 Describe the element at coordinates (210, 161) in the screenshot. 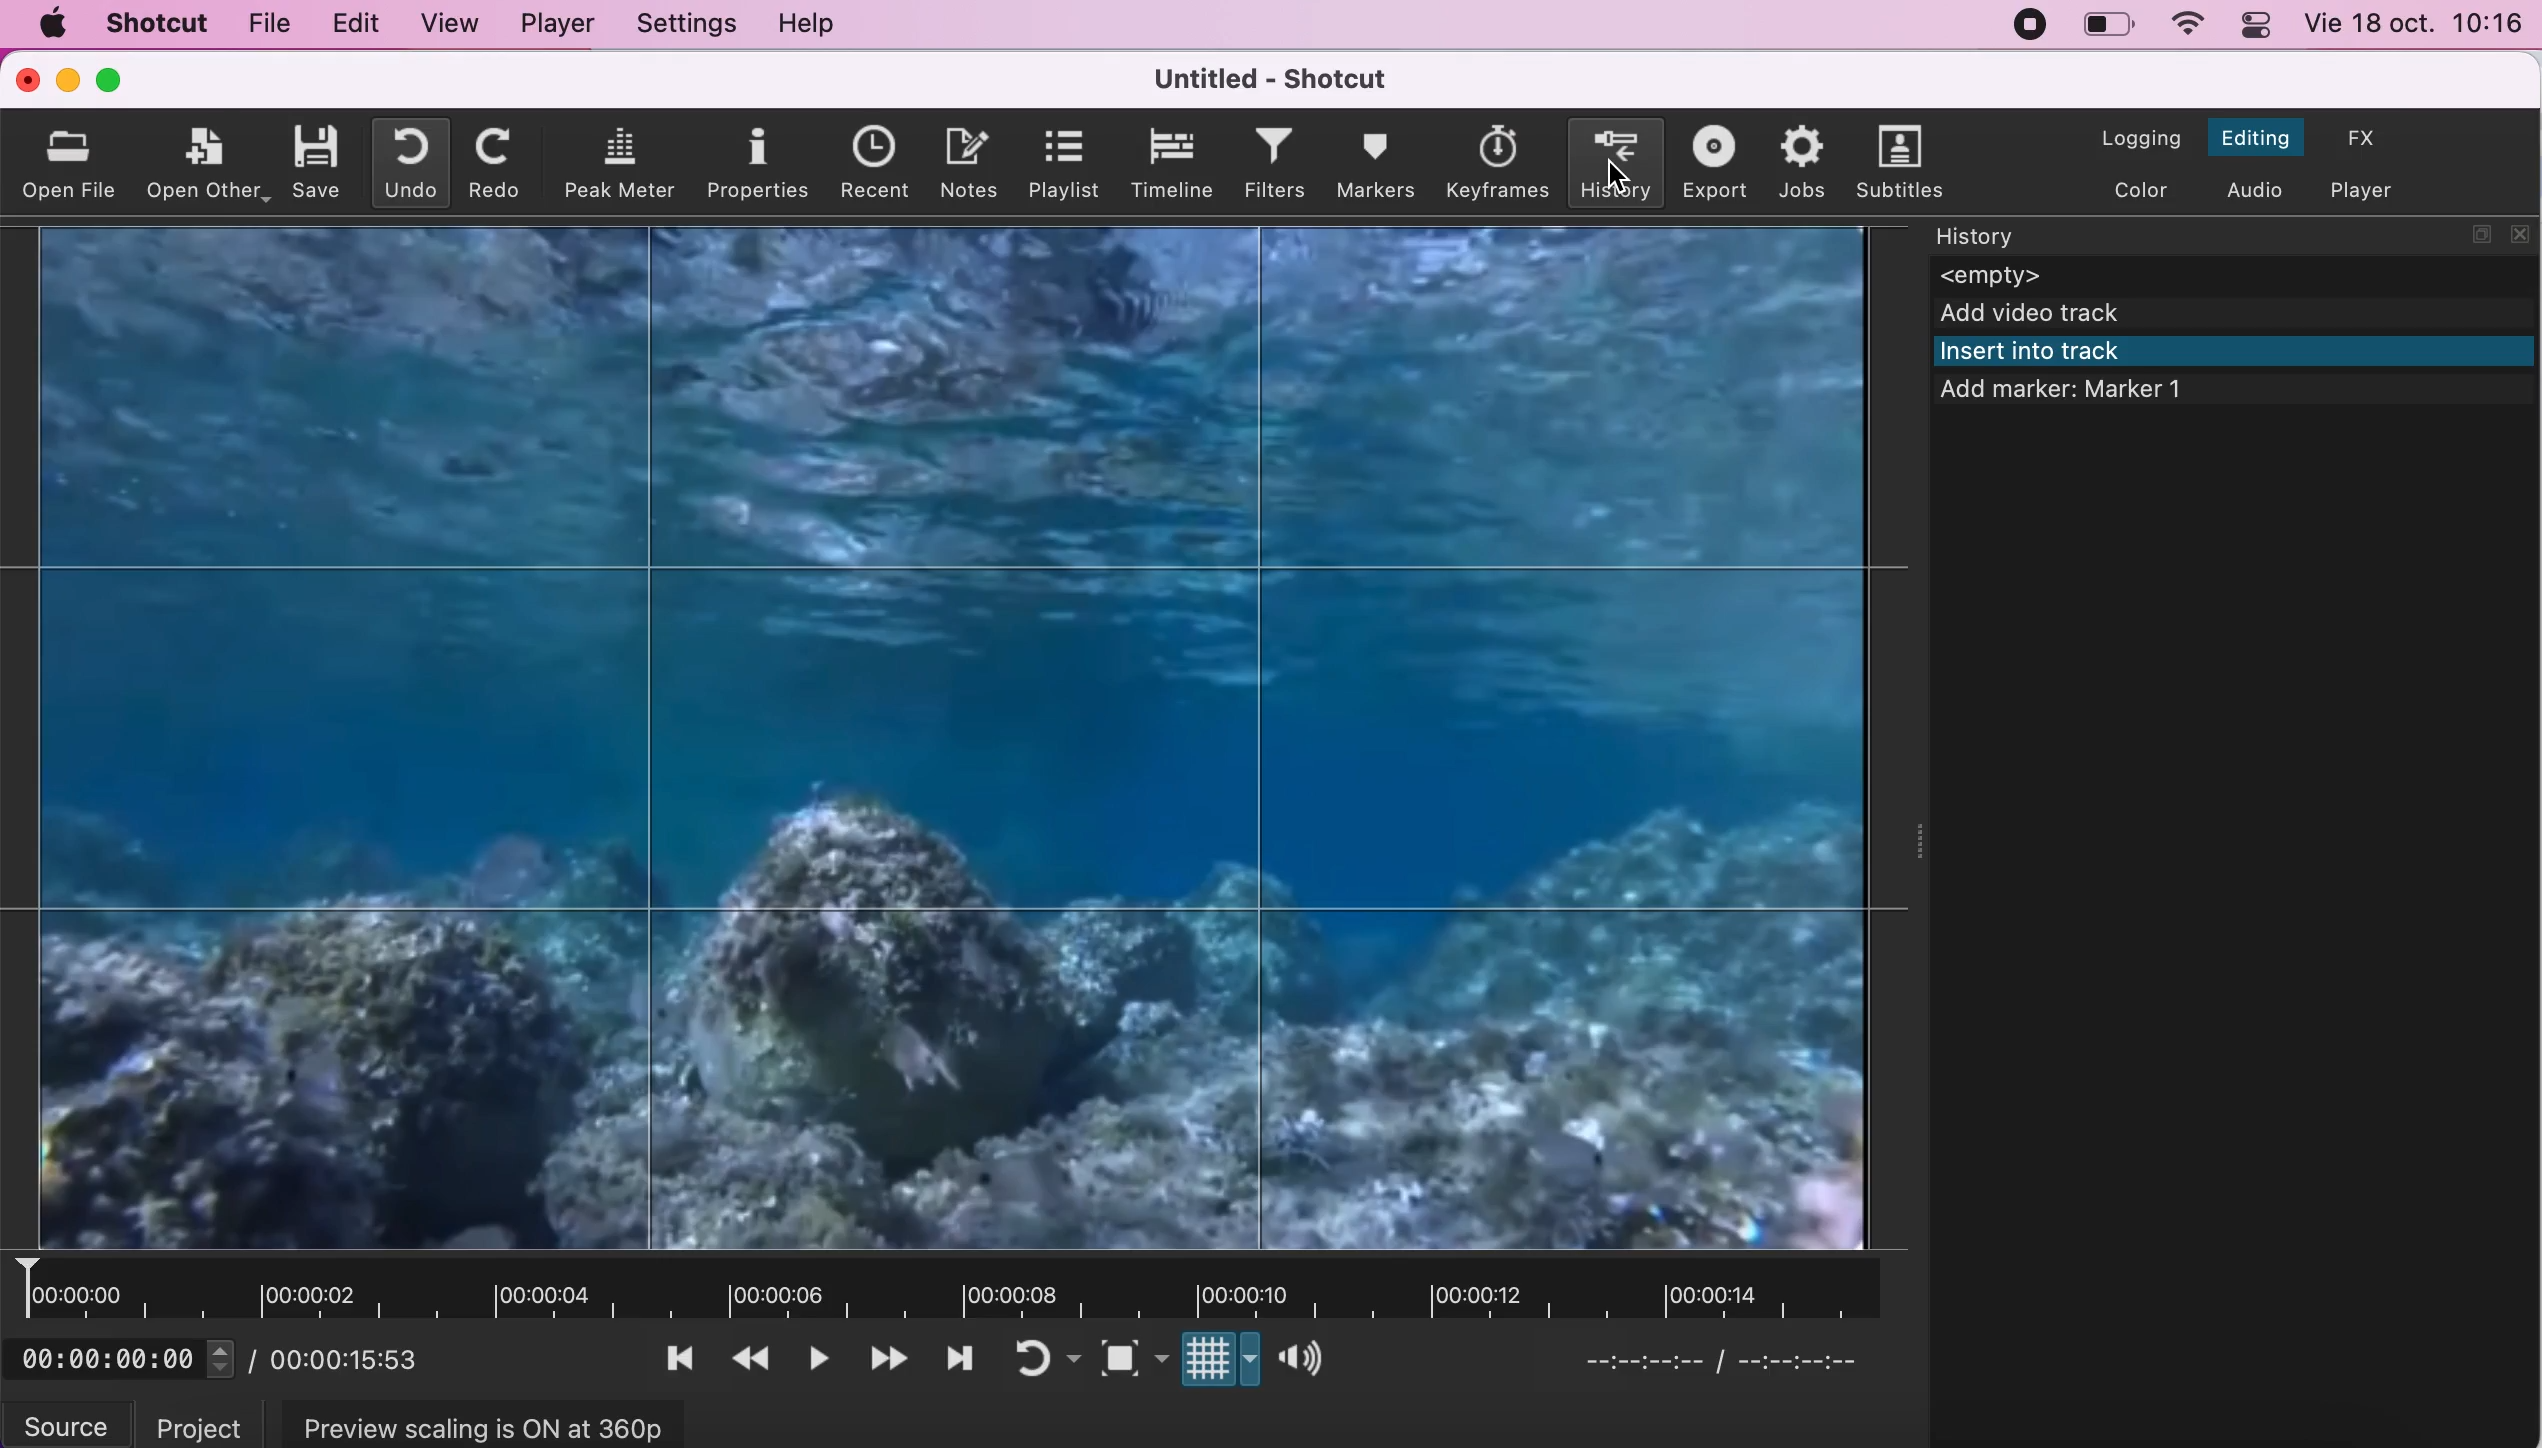

I see `open other` at that location.